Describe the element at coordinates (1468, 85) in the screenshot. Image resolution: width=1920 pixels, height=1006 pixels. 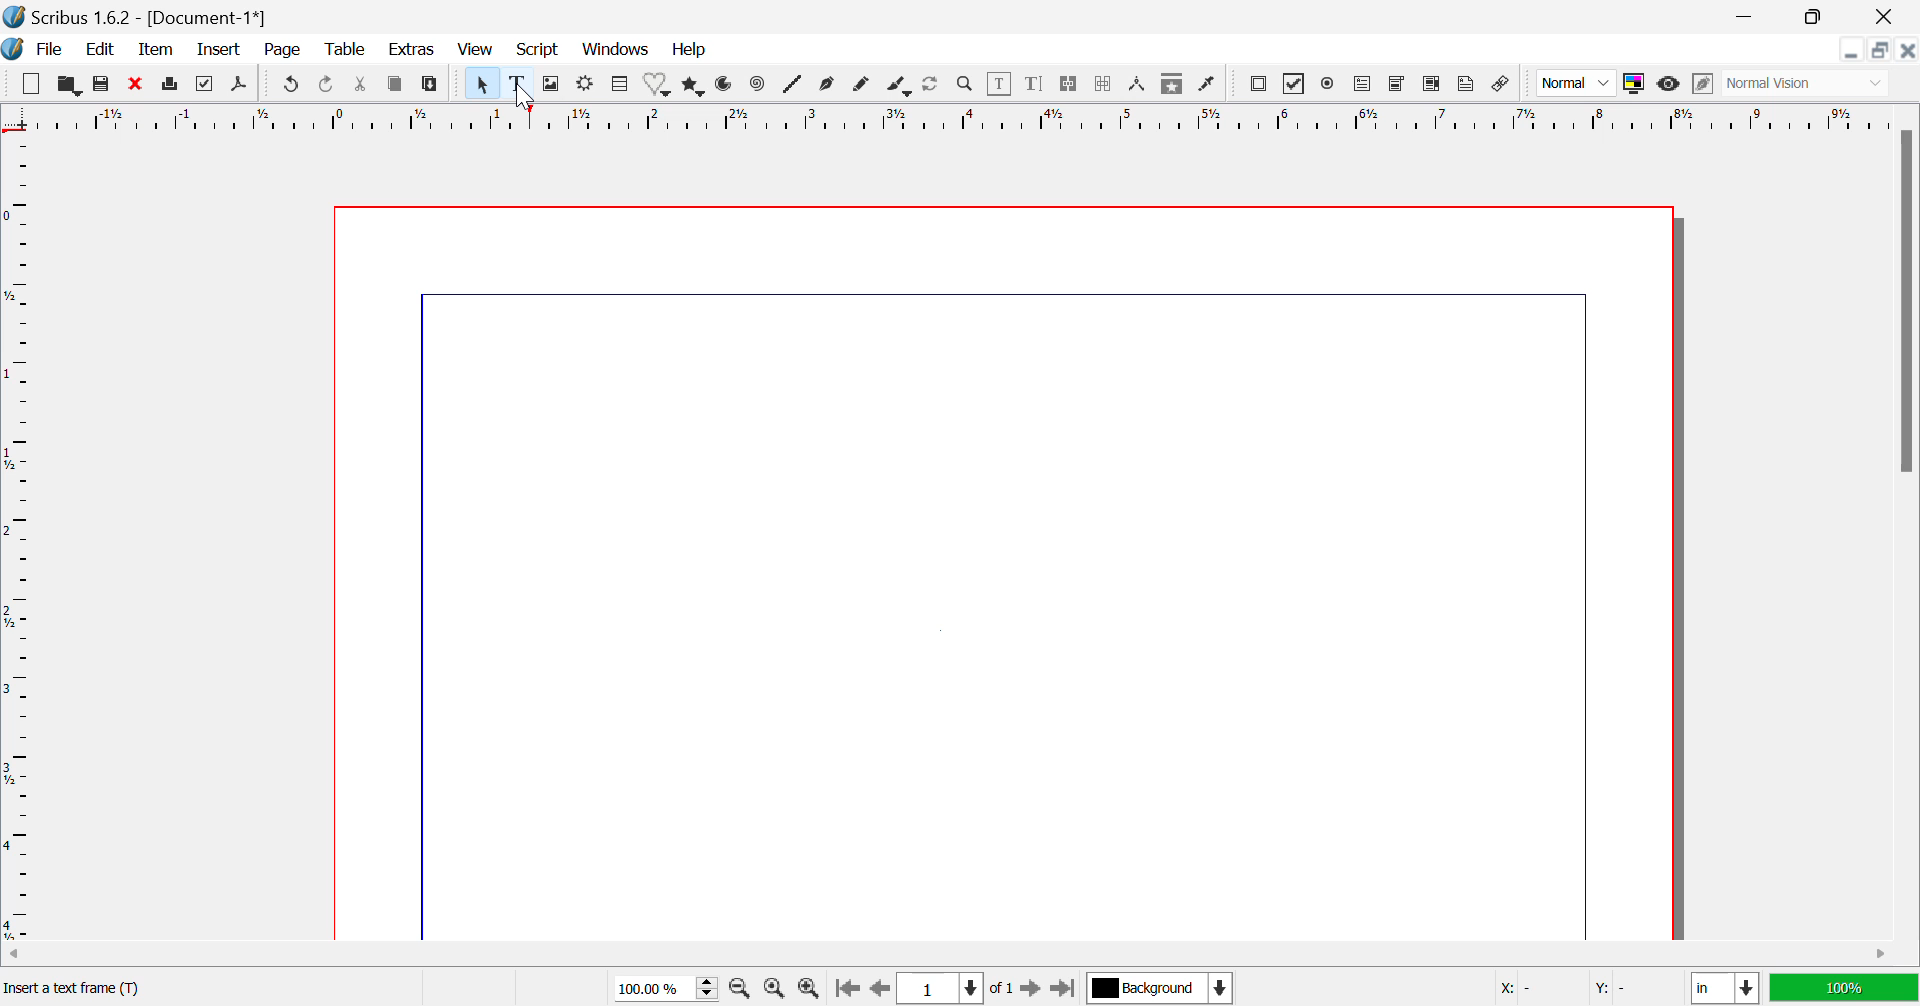
I see `Text Annotation` at that location.